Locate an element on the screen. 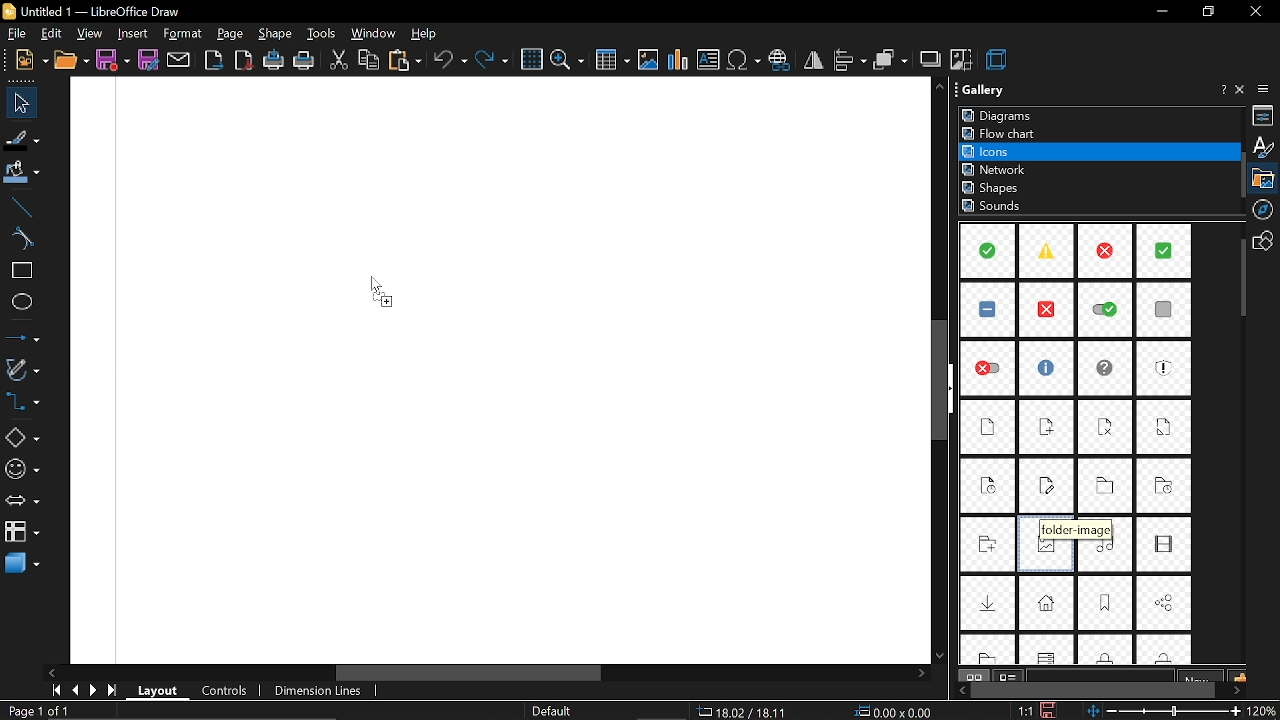 Image resolution: width=1280 pixels, height=720 pixels. 3d effect is located at coordinates (998, 60).